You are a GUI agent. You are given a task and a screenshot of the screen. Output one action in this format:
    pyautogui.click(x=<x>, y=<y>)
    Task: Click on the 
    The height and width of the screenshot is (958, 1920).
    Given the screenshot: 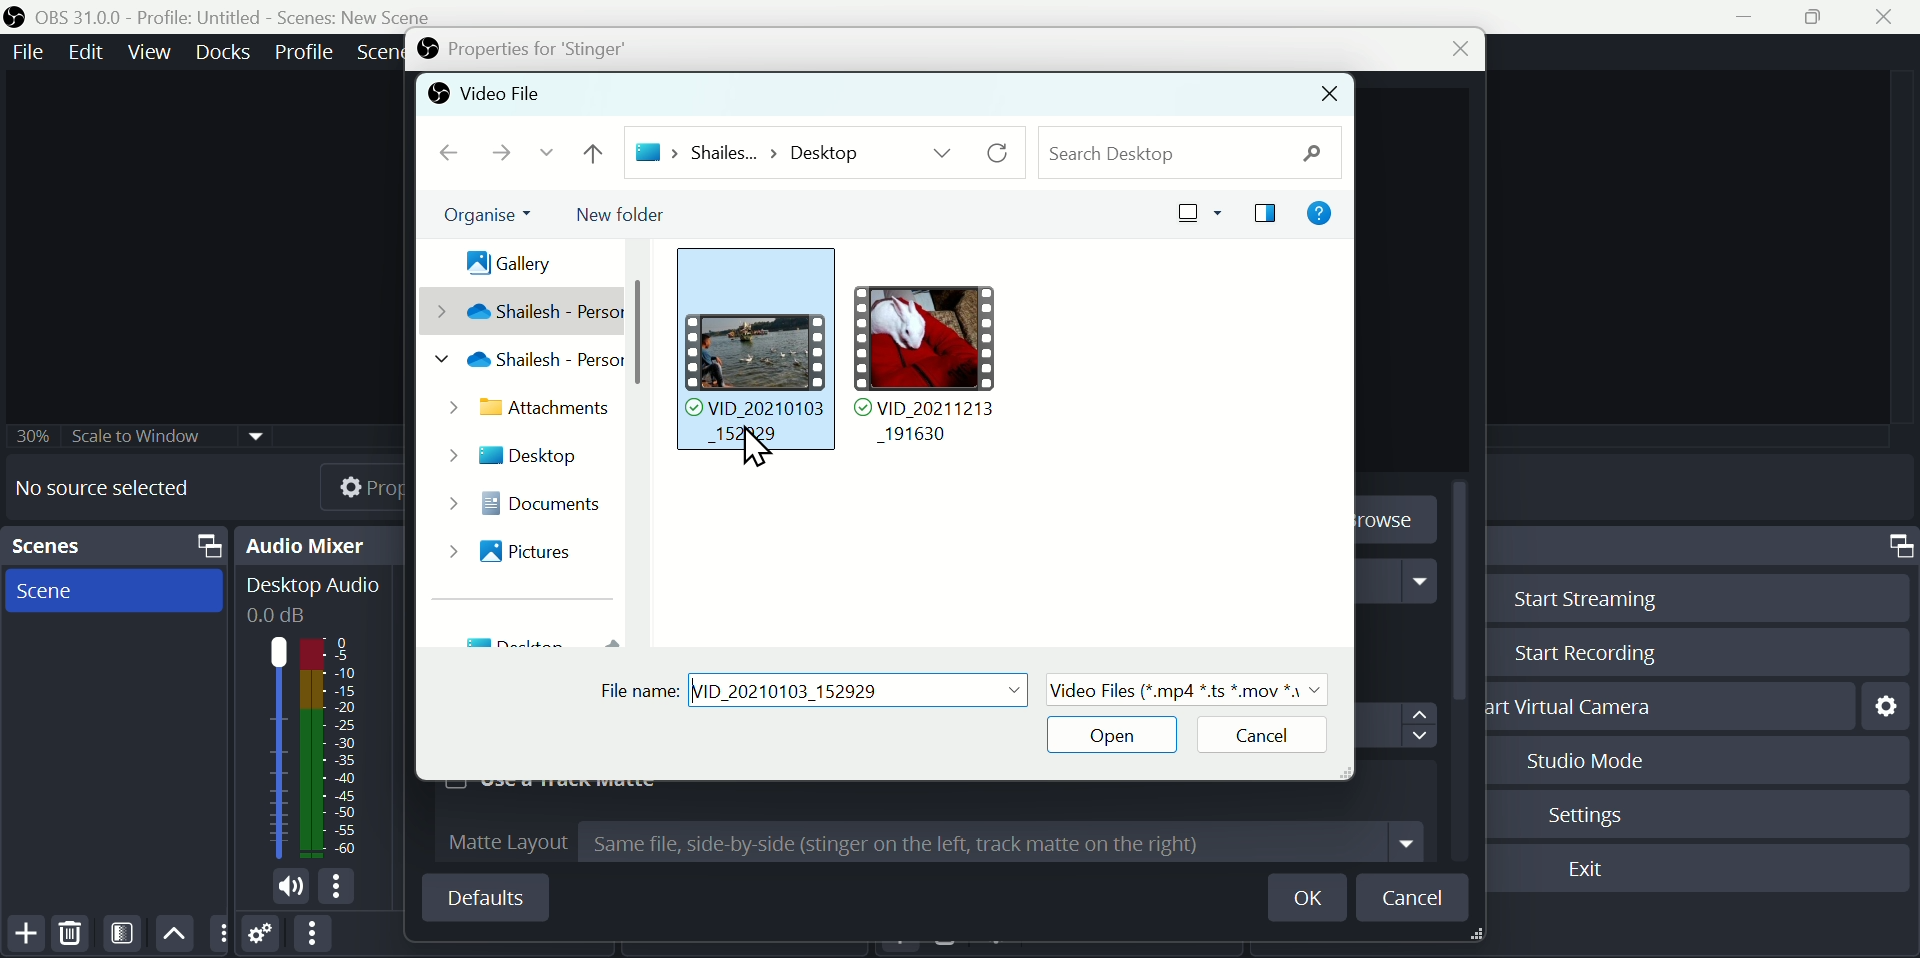 What is the action you would take?
    pyautogui.click(x=306, y=49)
    